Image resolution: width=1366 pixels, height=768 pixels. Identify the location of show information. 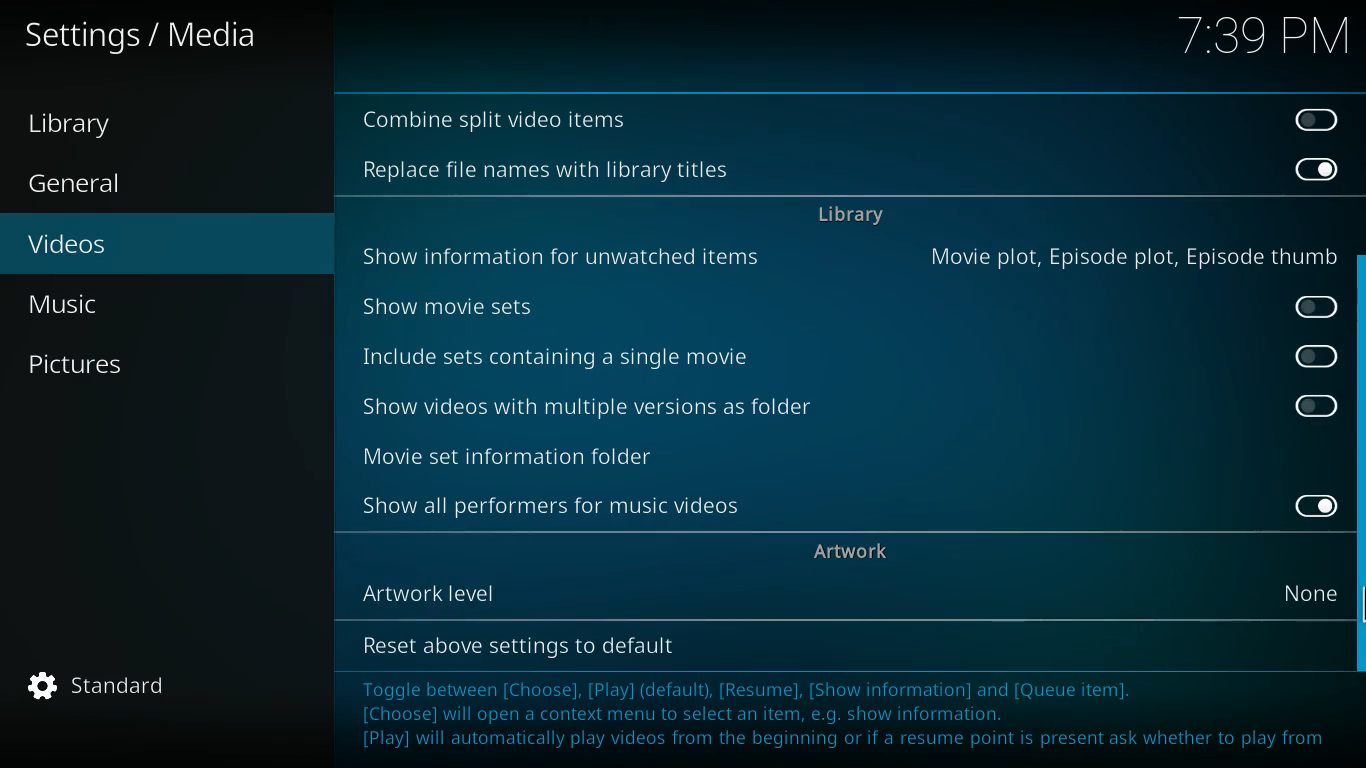
(569, 253).